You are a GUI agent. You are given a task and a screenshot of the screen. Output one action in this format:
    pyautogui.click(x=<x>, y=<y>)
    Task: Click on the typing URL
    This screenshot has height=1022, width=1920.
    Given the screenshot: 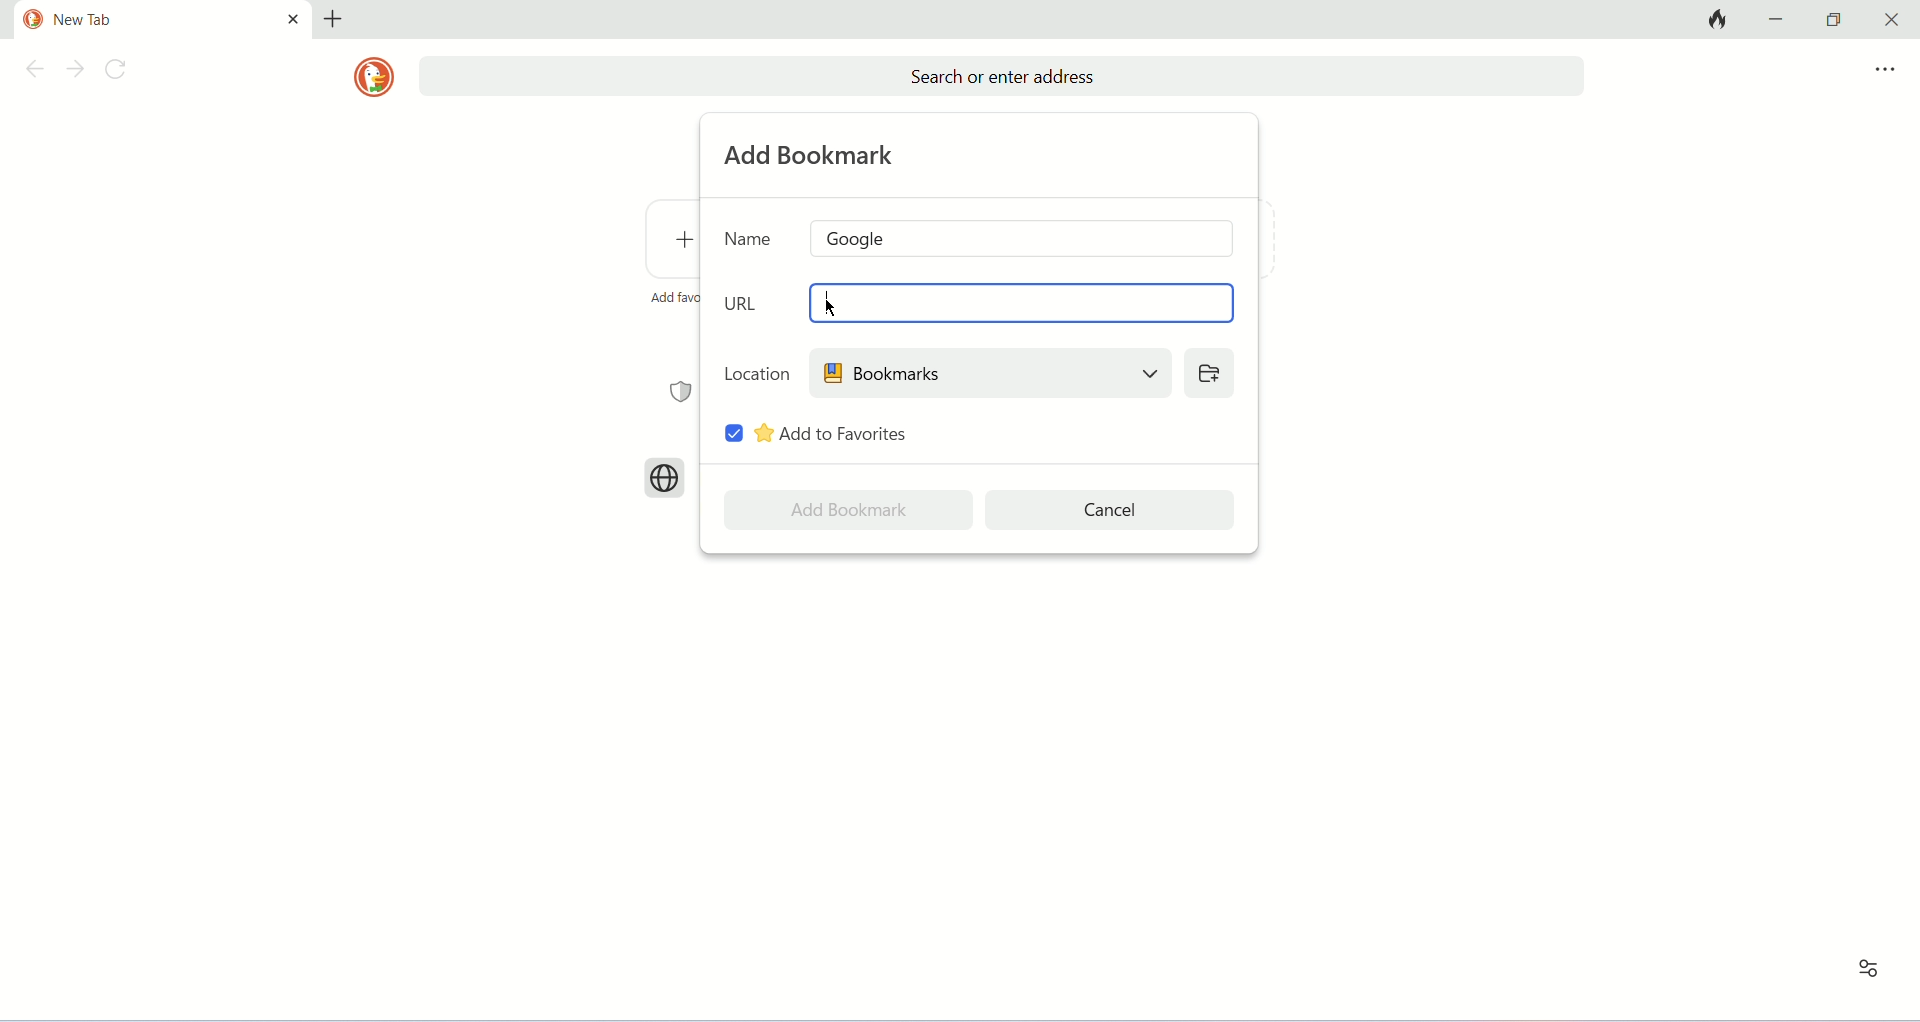 What is the action you would take?
    pyautogui.click(x=825, y=301)
    